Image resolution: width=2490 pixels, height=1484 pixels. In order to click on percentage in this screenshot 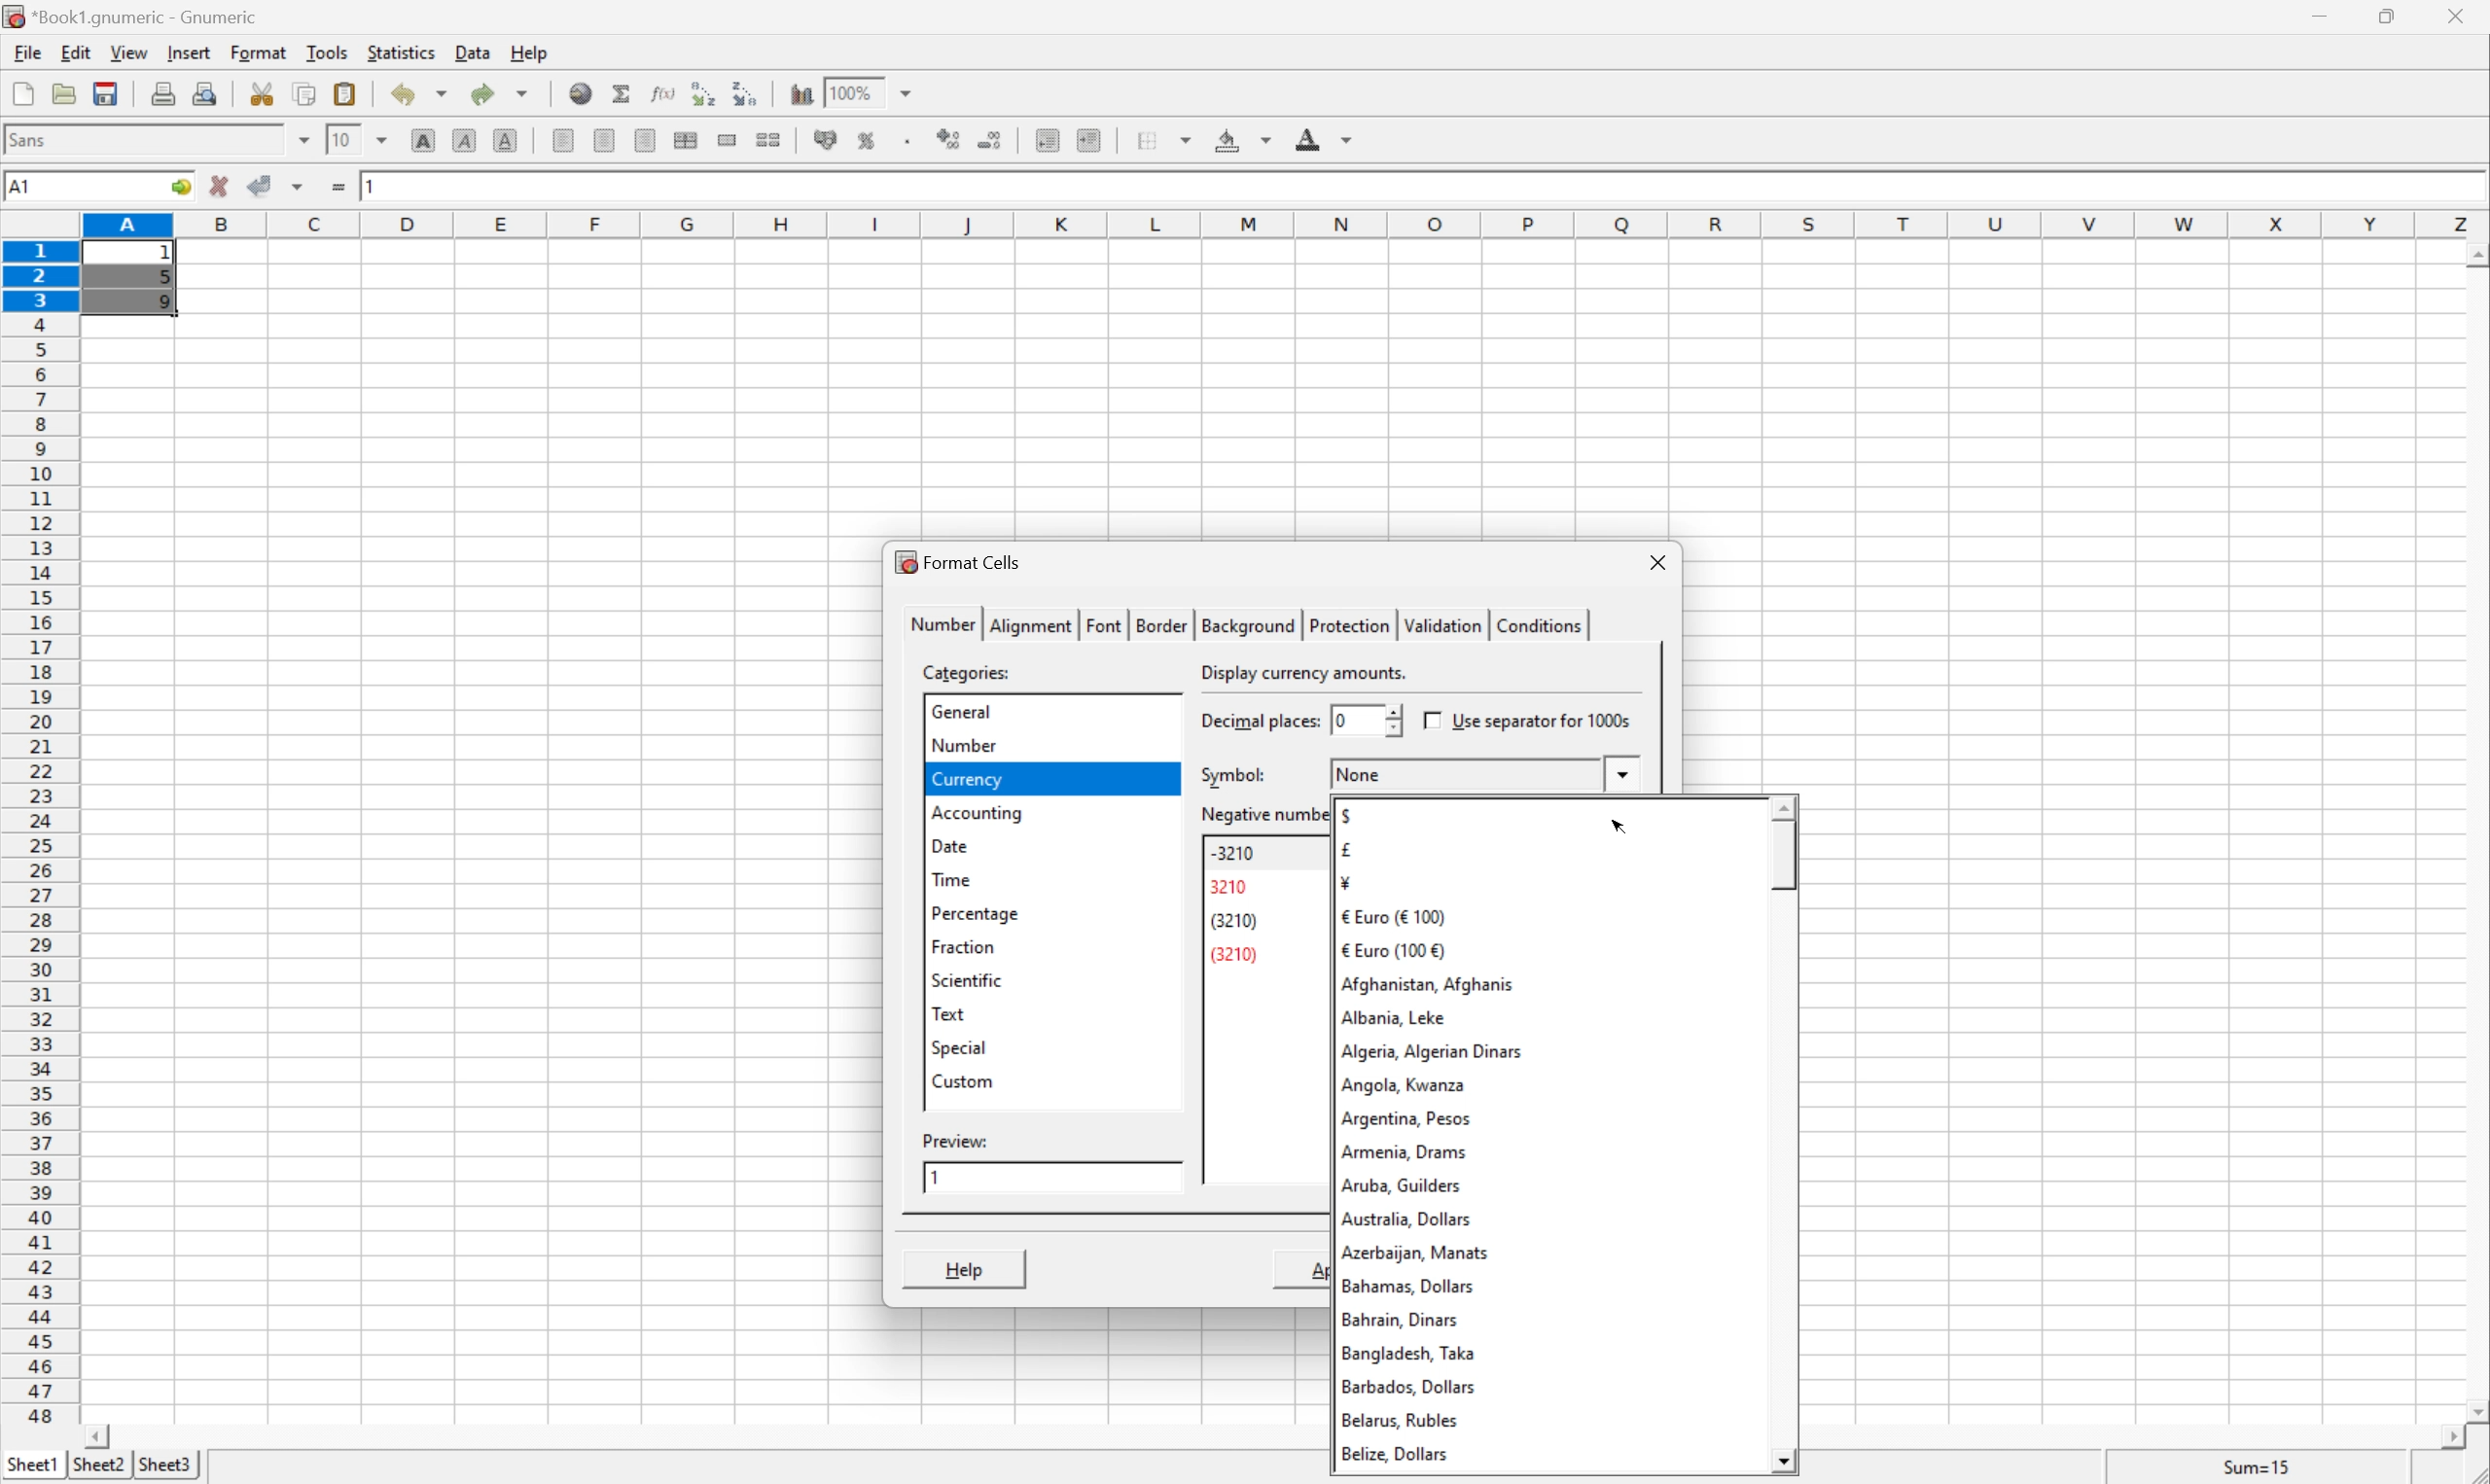, I will do `click(976, 913)`.